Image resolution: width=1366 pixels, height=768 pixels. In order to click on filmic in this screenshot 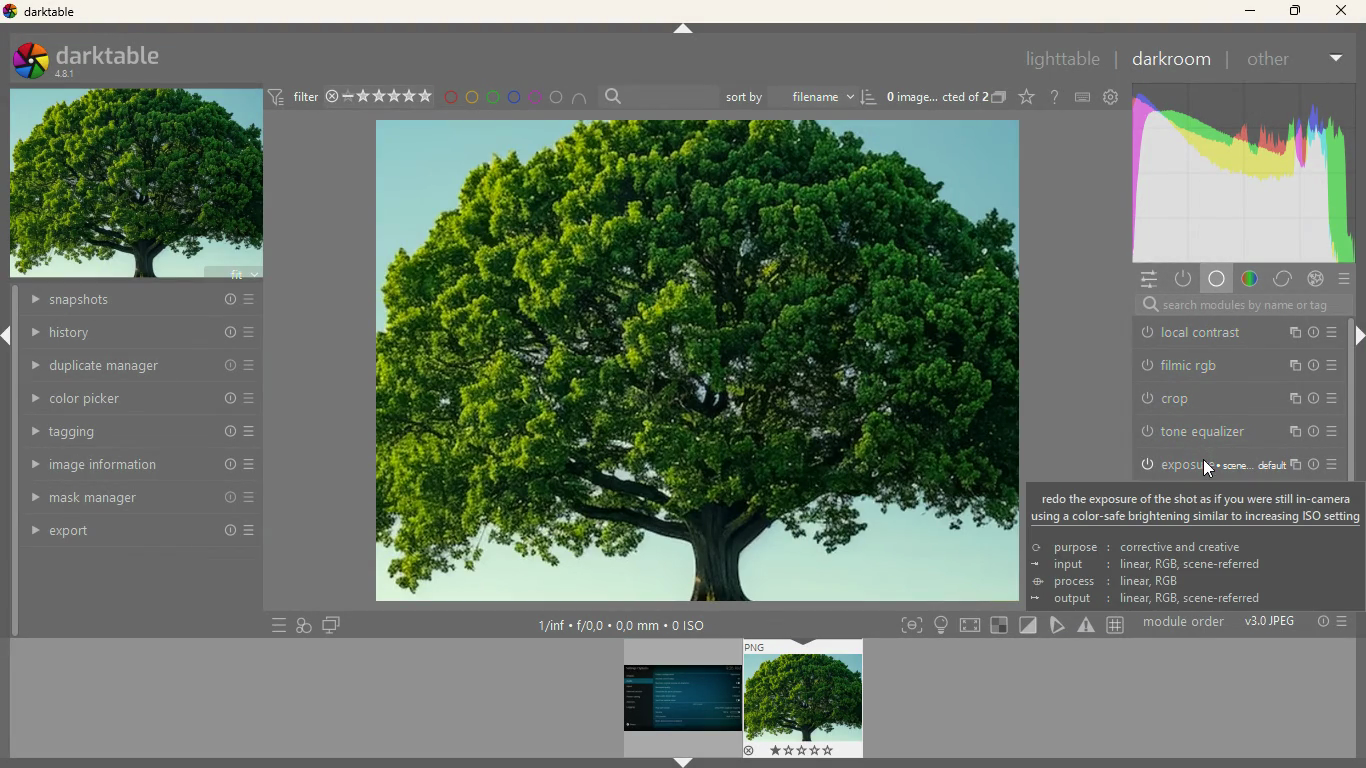, I will do `click(1209, 397)`.